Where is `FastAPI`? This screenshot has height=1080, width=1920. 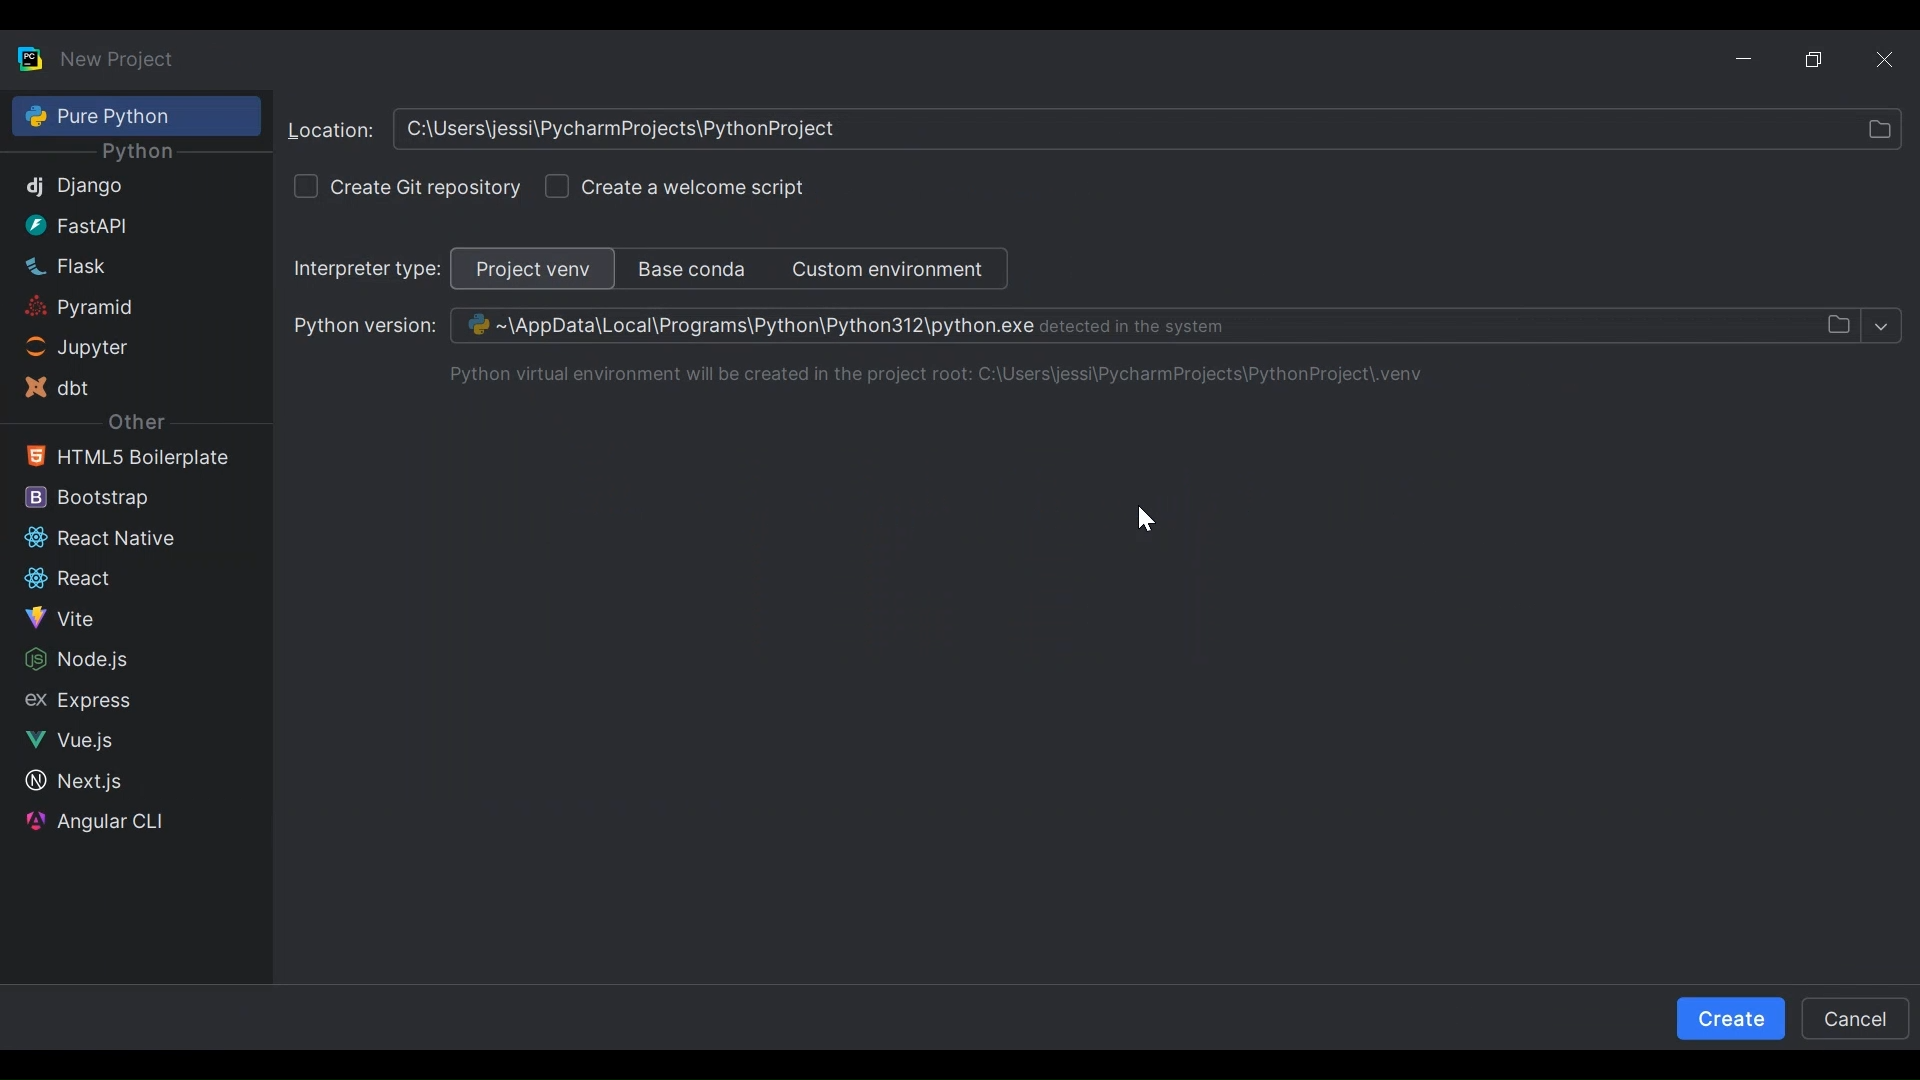 FastAPI is located at coordinates (122, 227).